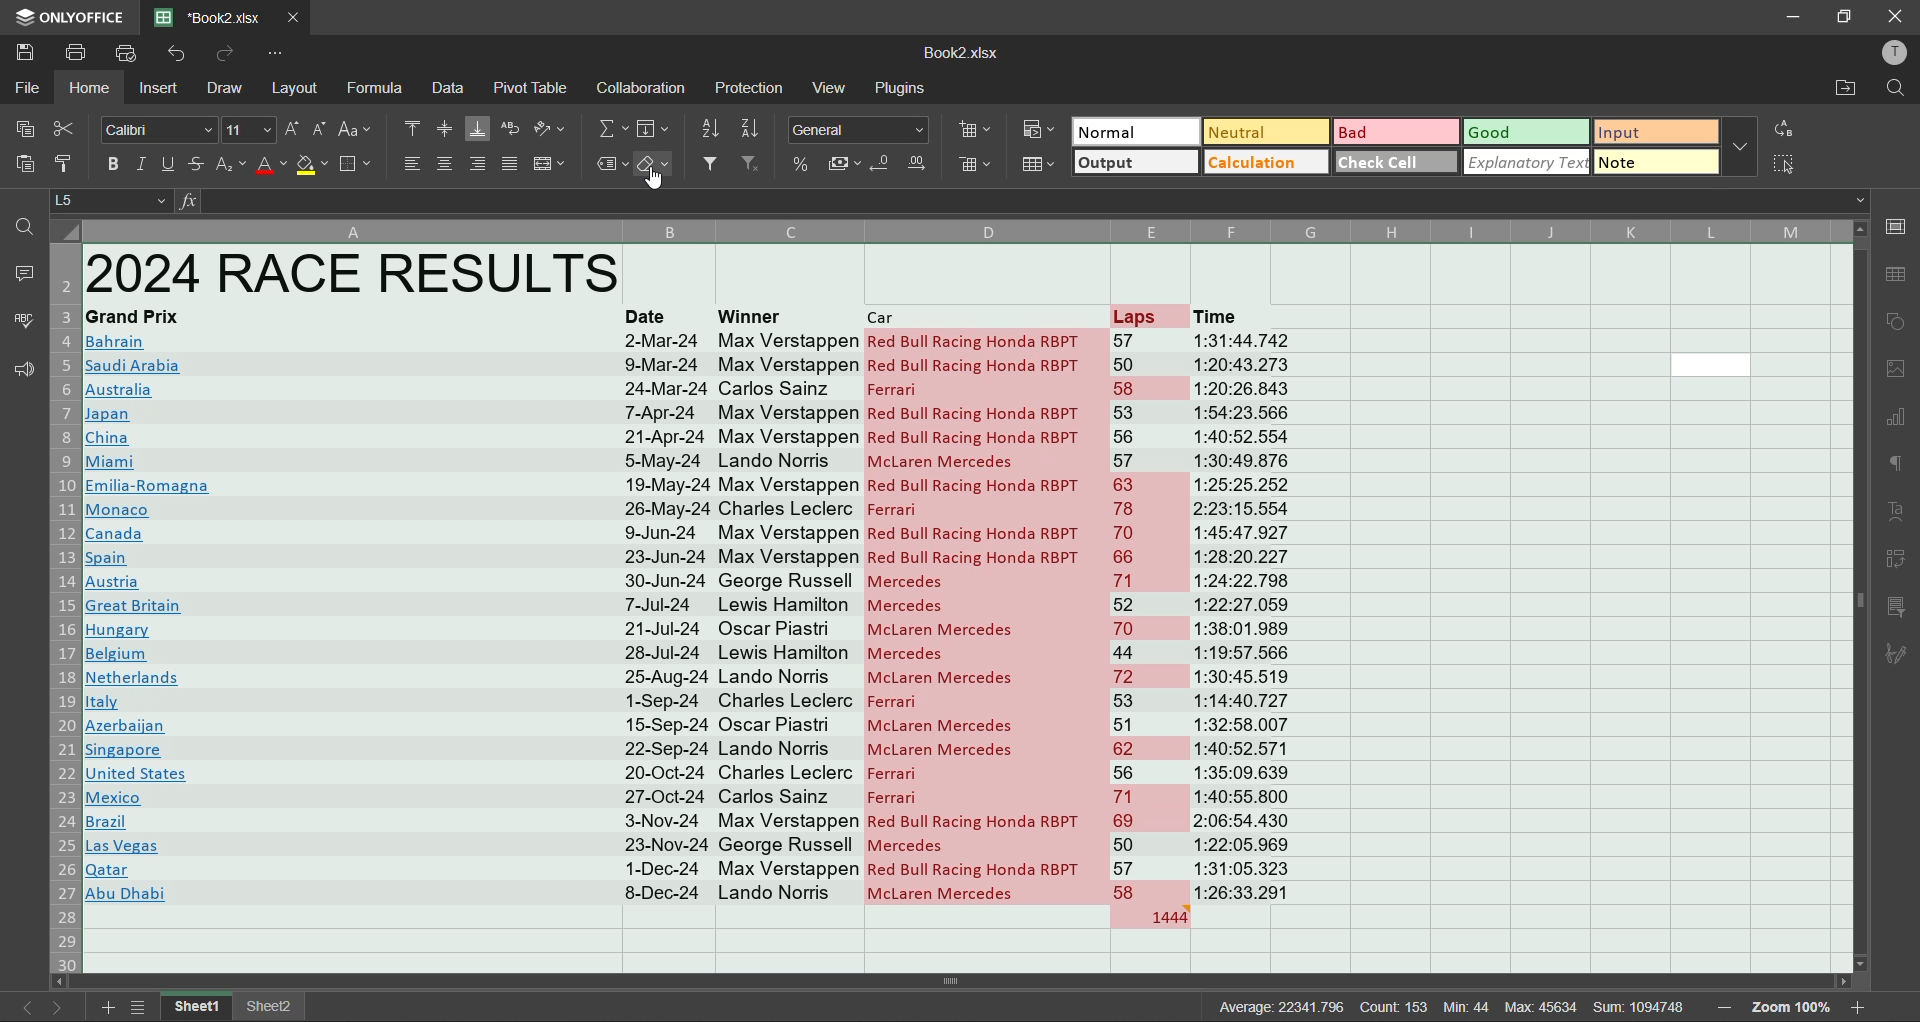 This screenshot has width=1920, height=1022. I want to click on file, so click(29, 89).